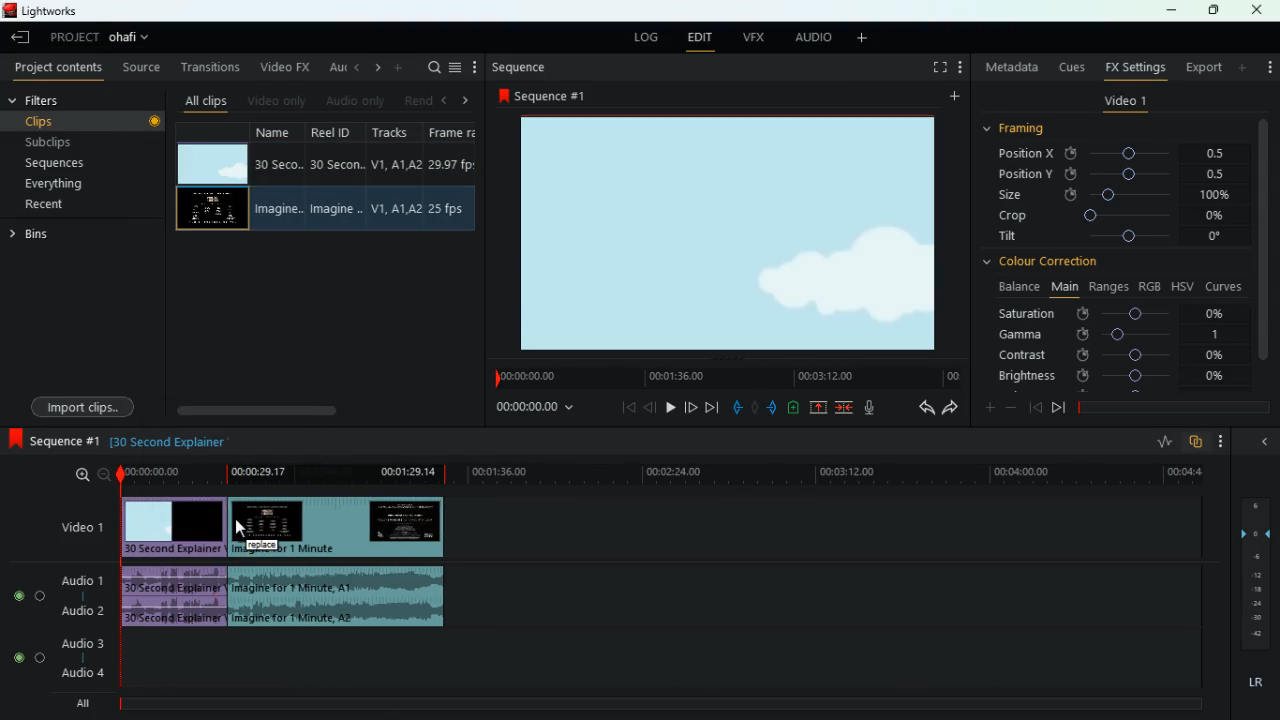  I want to click on sequence, so click(521, 67).